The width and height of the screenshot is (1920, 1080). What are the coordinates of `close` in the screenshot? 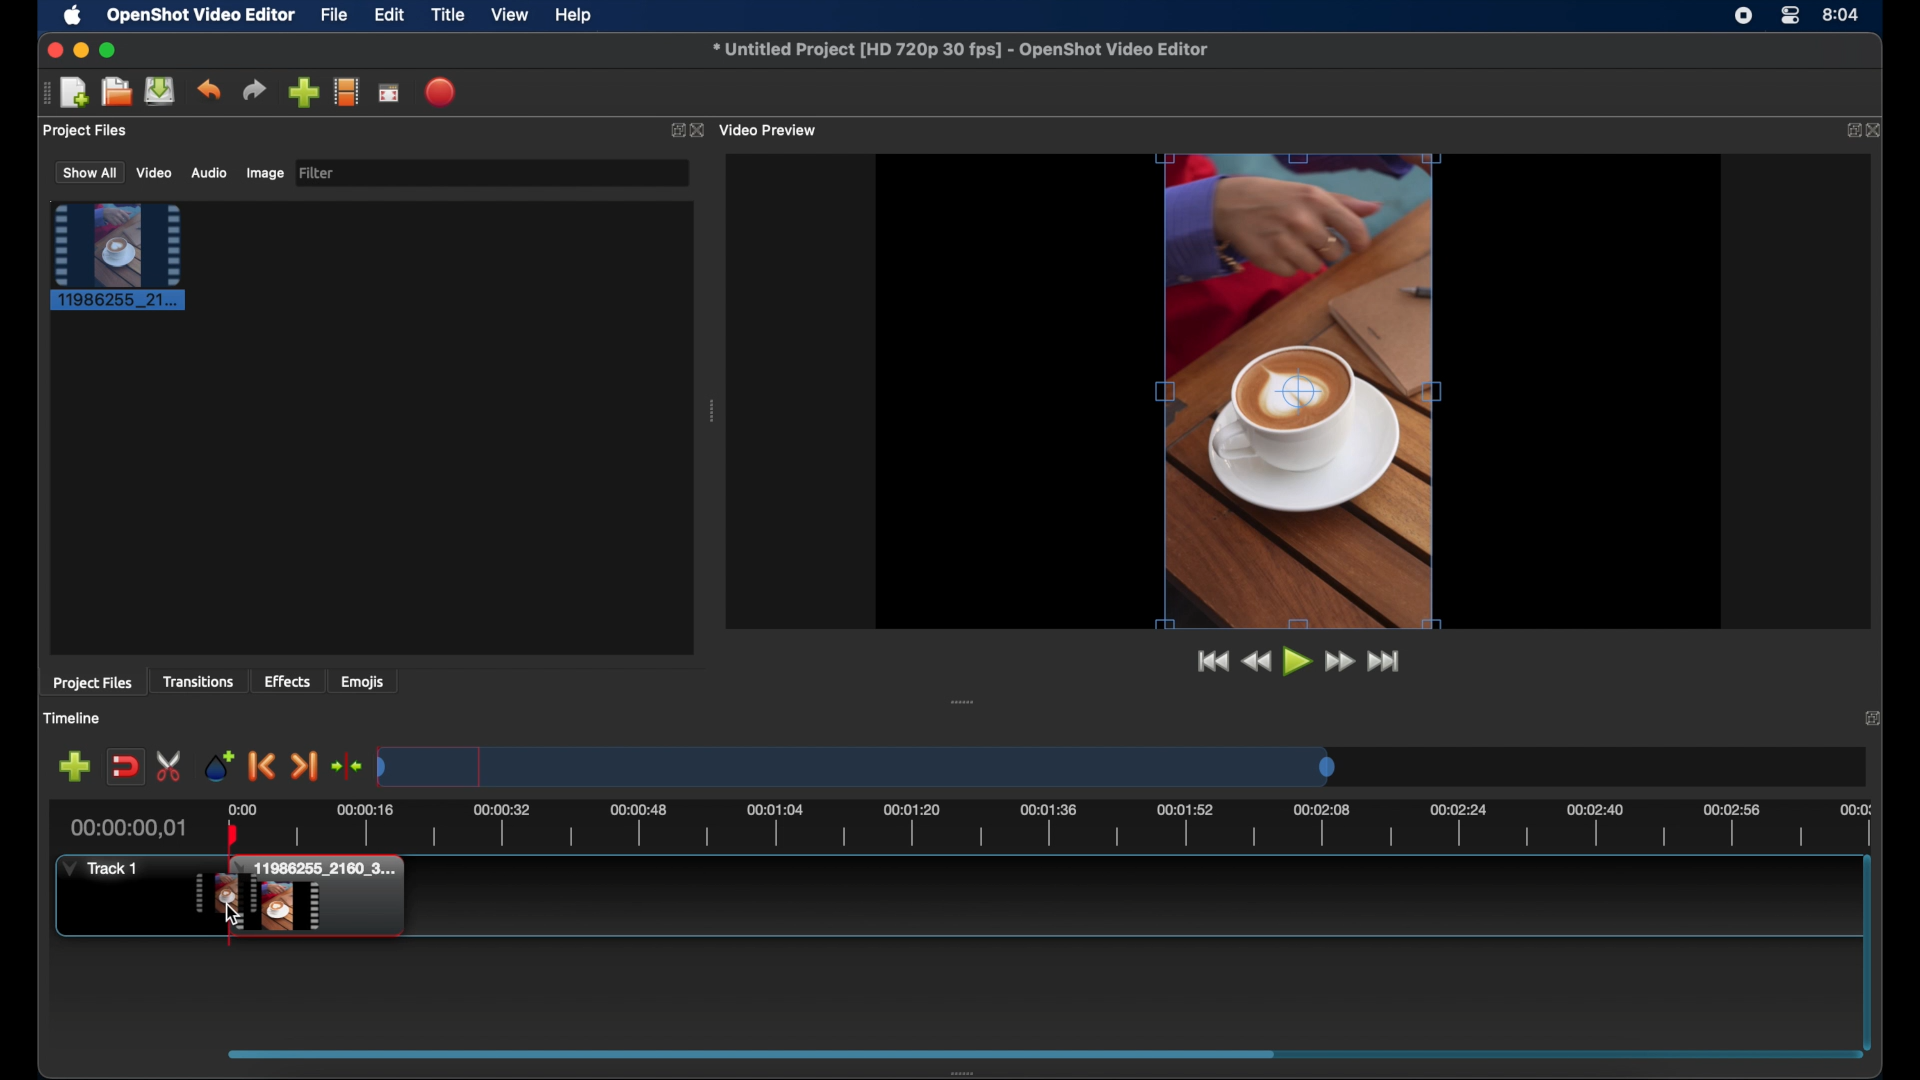 It's located at (1870, 718).